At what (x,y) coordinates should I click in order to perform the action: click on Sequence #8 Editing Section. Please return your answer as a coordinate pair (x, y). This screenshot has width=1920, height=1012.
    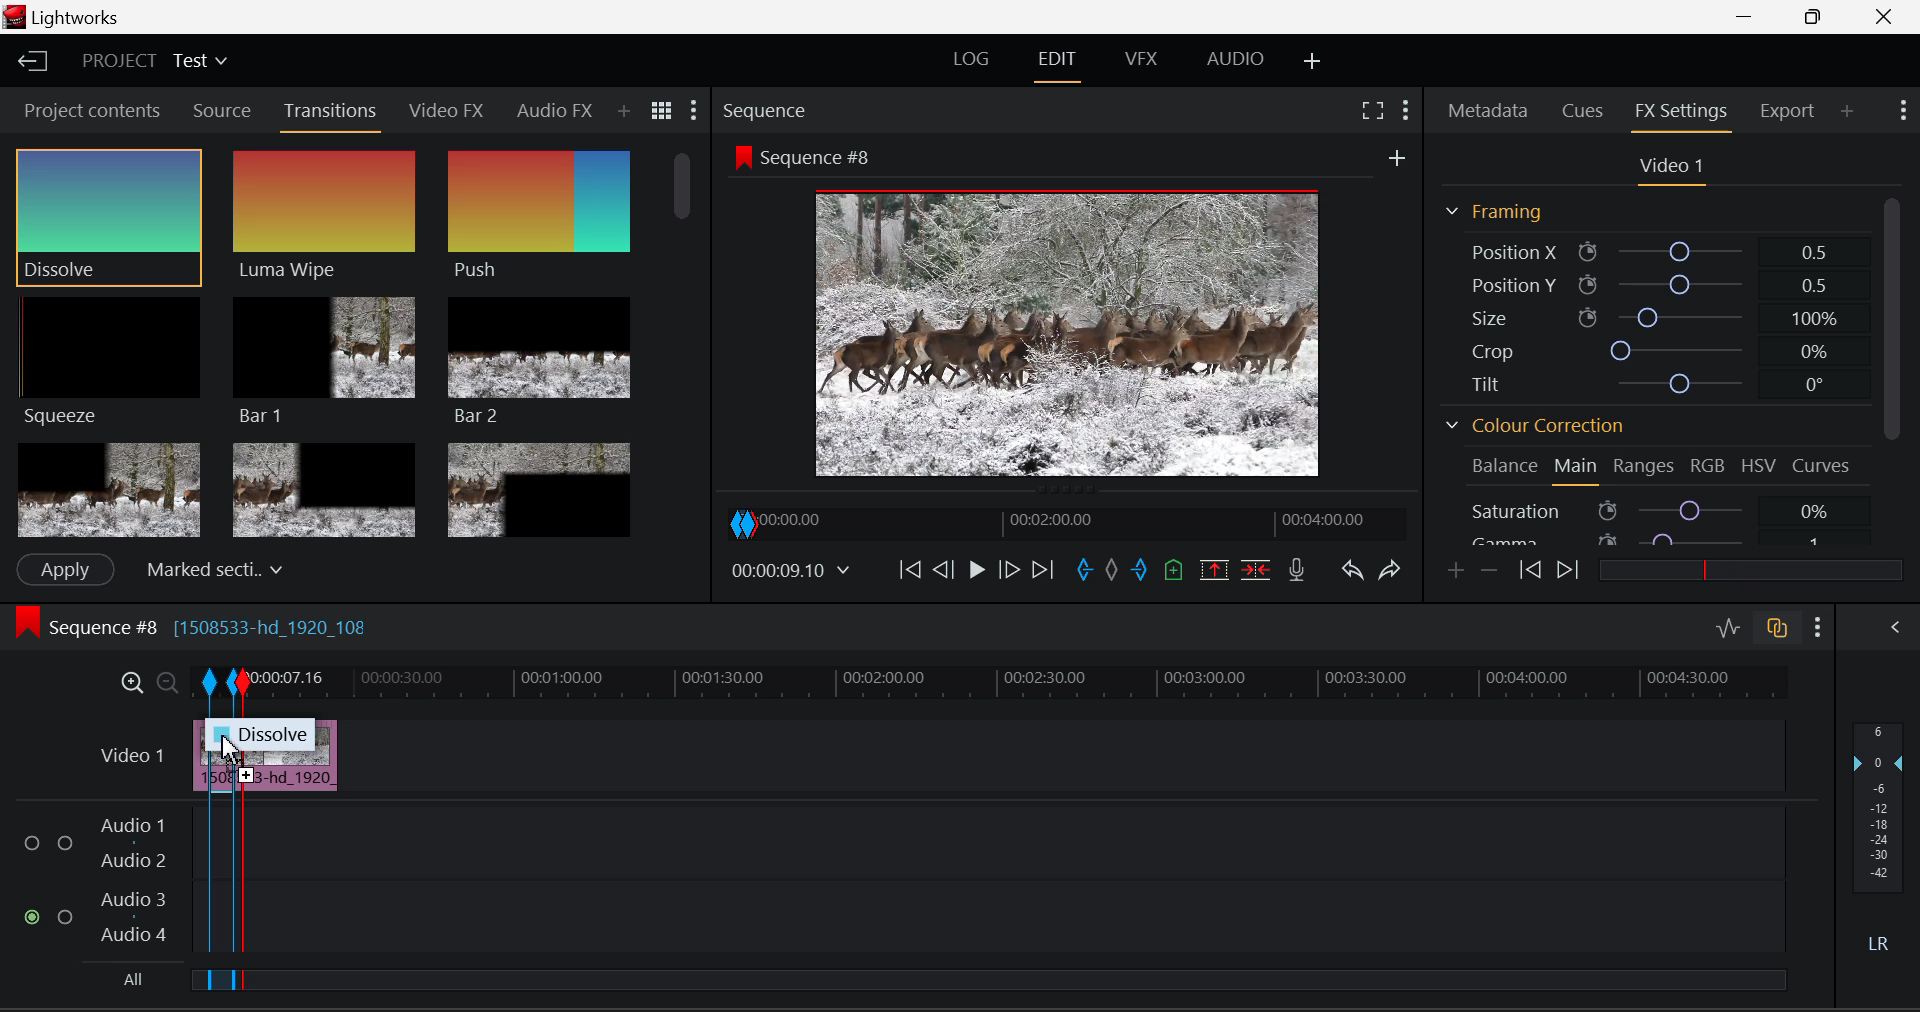
    Looking at the image, I should click on (252, 630).